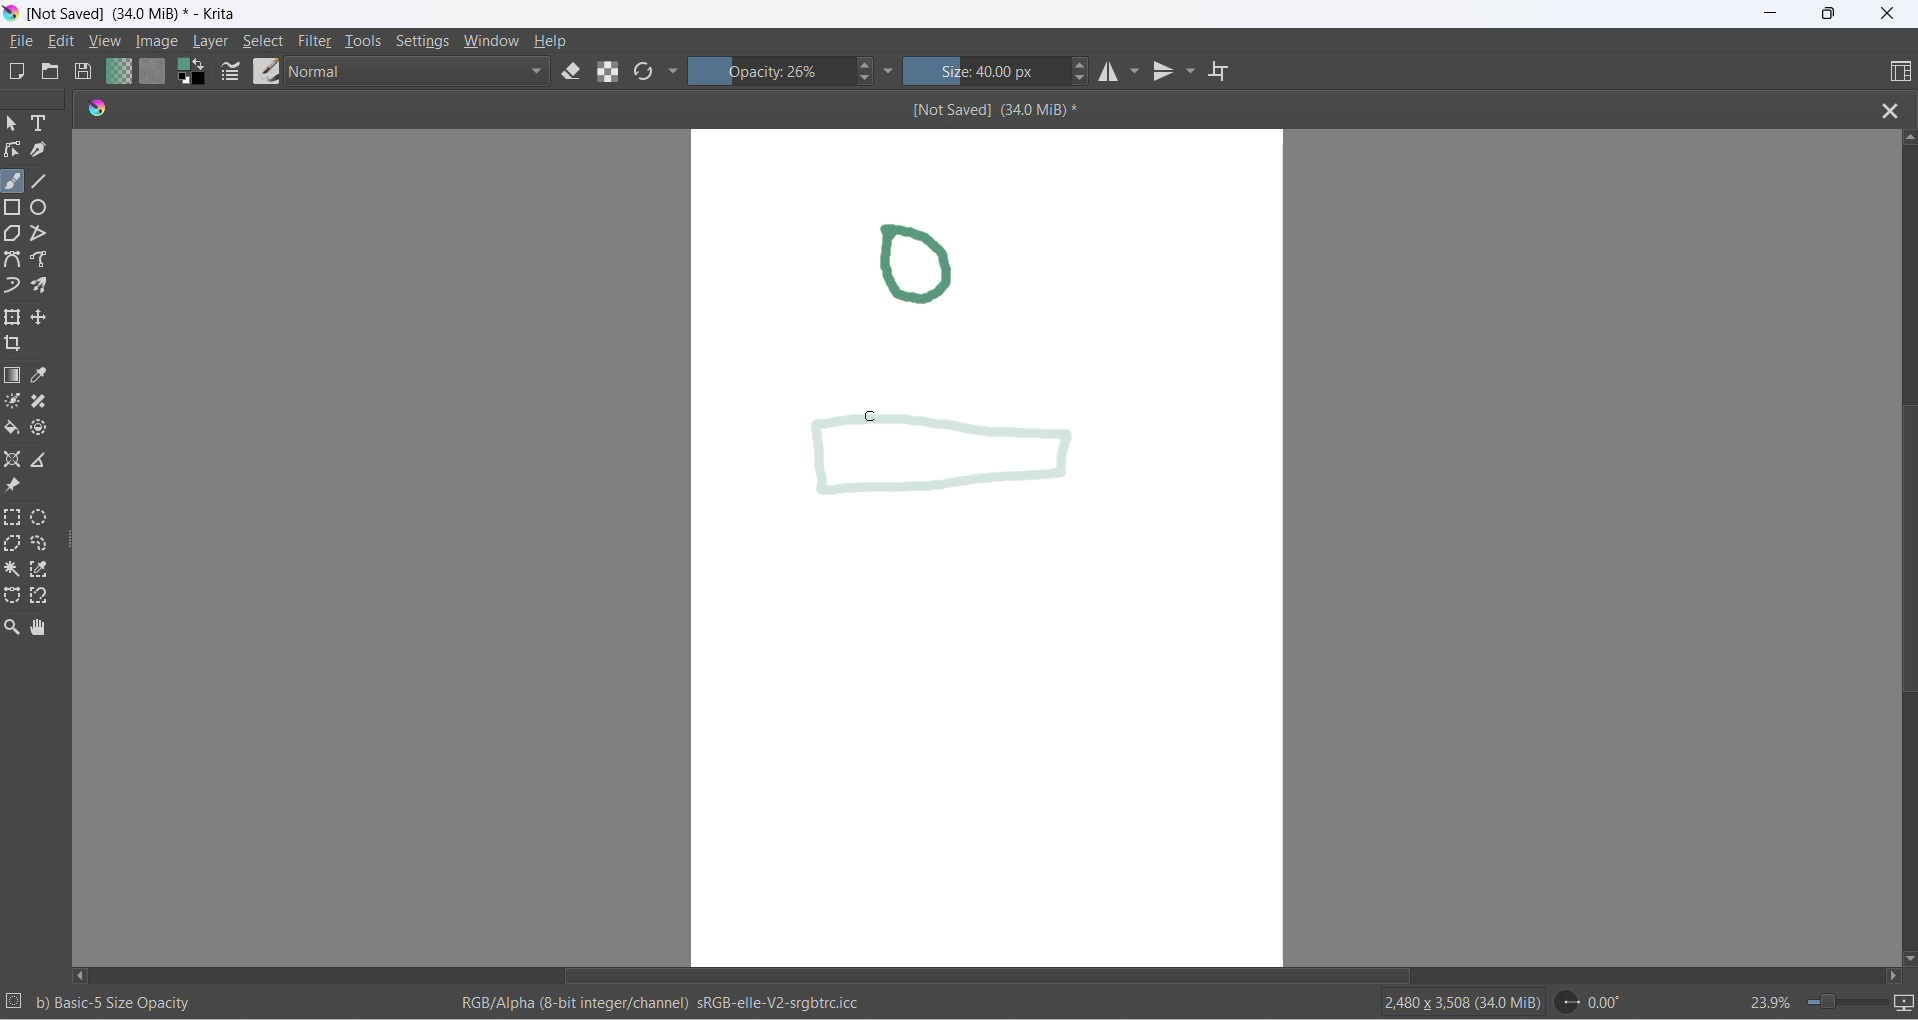  I want to click on vertical mirror tools settings dropdown button, so click(1193, 73).